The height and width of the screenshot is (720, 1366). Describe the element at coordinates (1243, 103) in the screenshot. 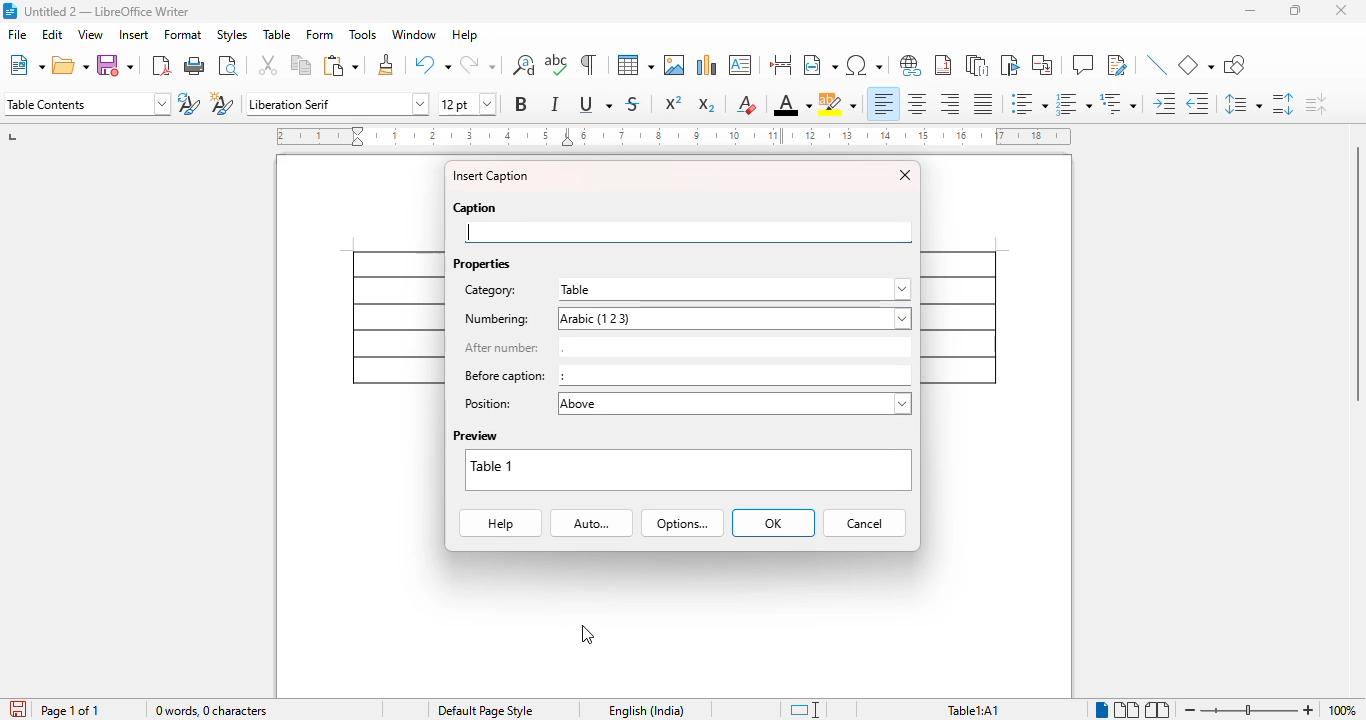

I see `set line spacing` at that location.